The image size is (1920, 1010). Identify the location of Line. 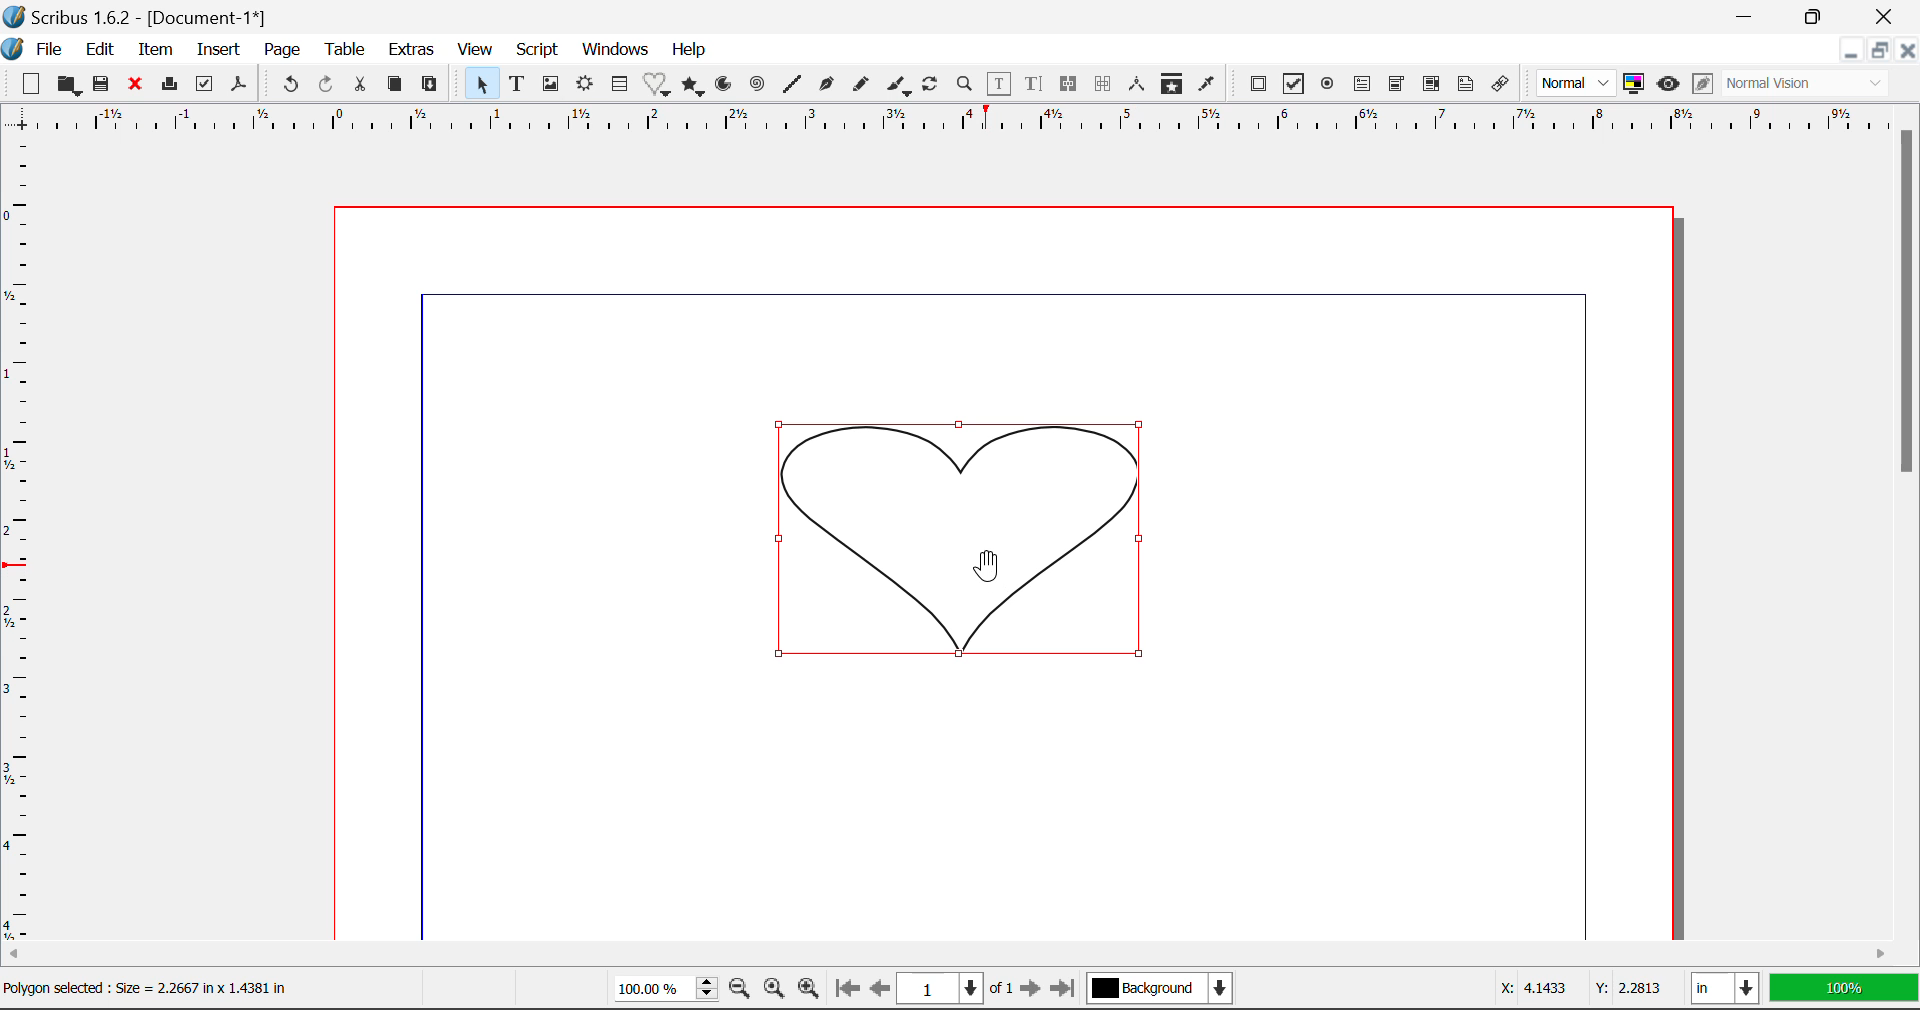
(794, 85).